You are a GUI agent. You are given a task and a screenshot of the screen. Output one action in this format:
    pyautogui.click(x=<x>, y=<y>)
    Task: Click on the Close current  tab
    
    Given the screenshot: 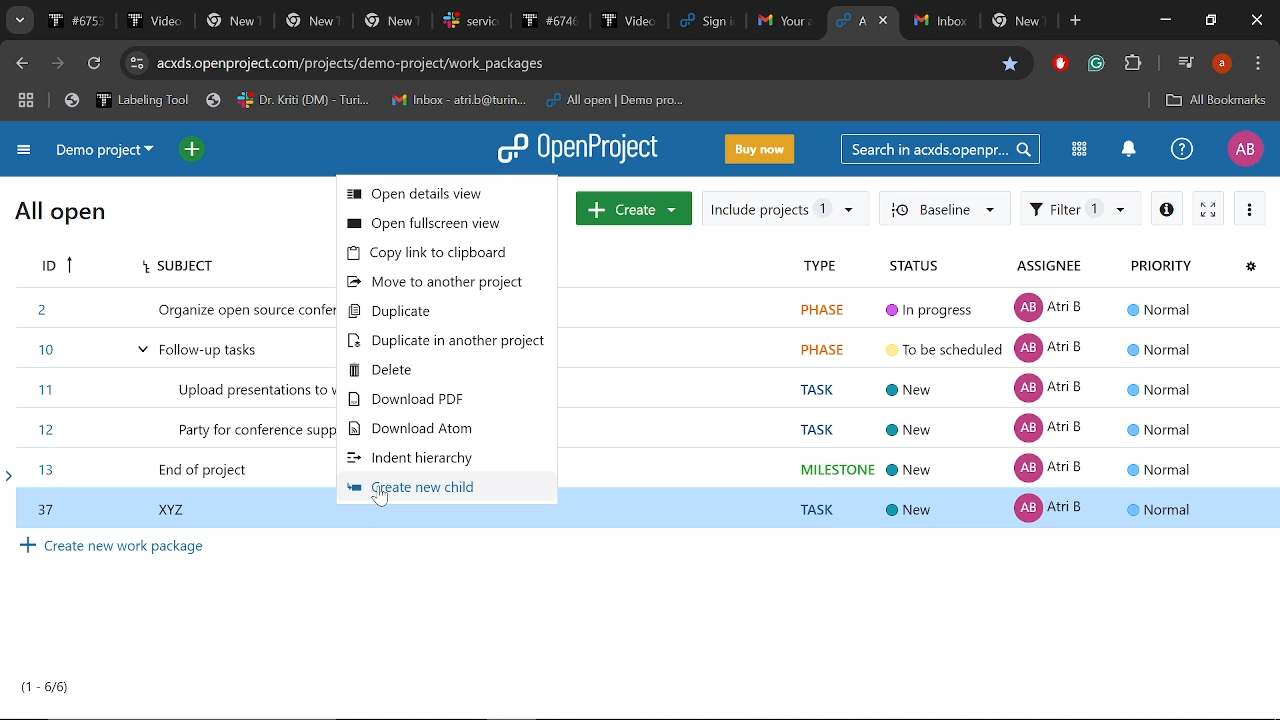 What is the action you would take?
    pyautogui.click(x=885, y=20)
    